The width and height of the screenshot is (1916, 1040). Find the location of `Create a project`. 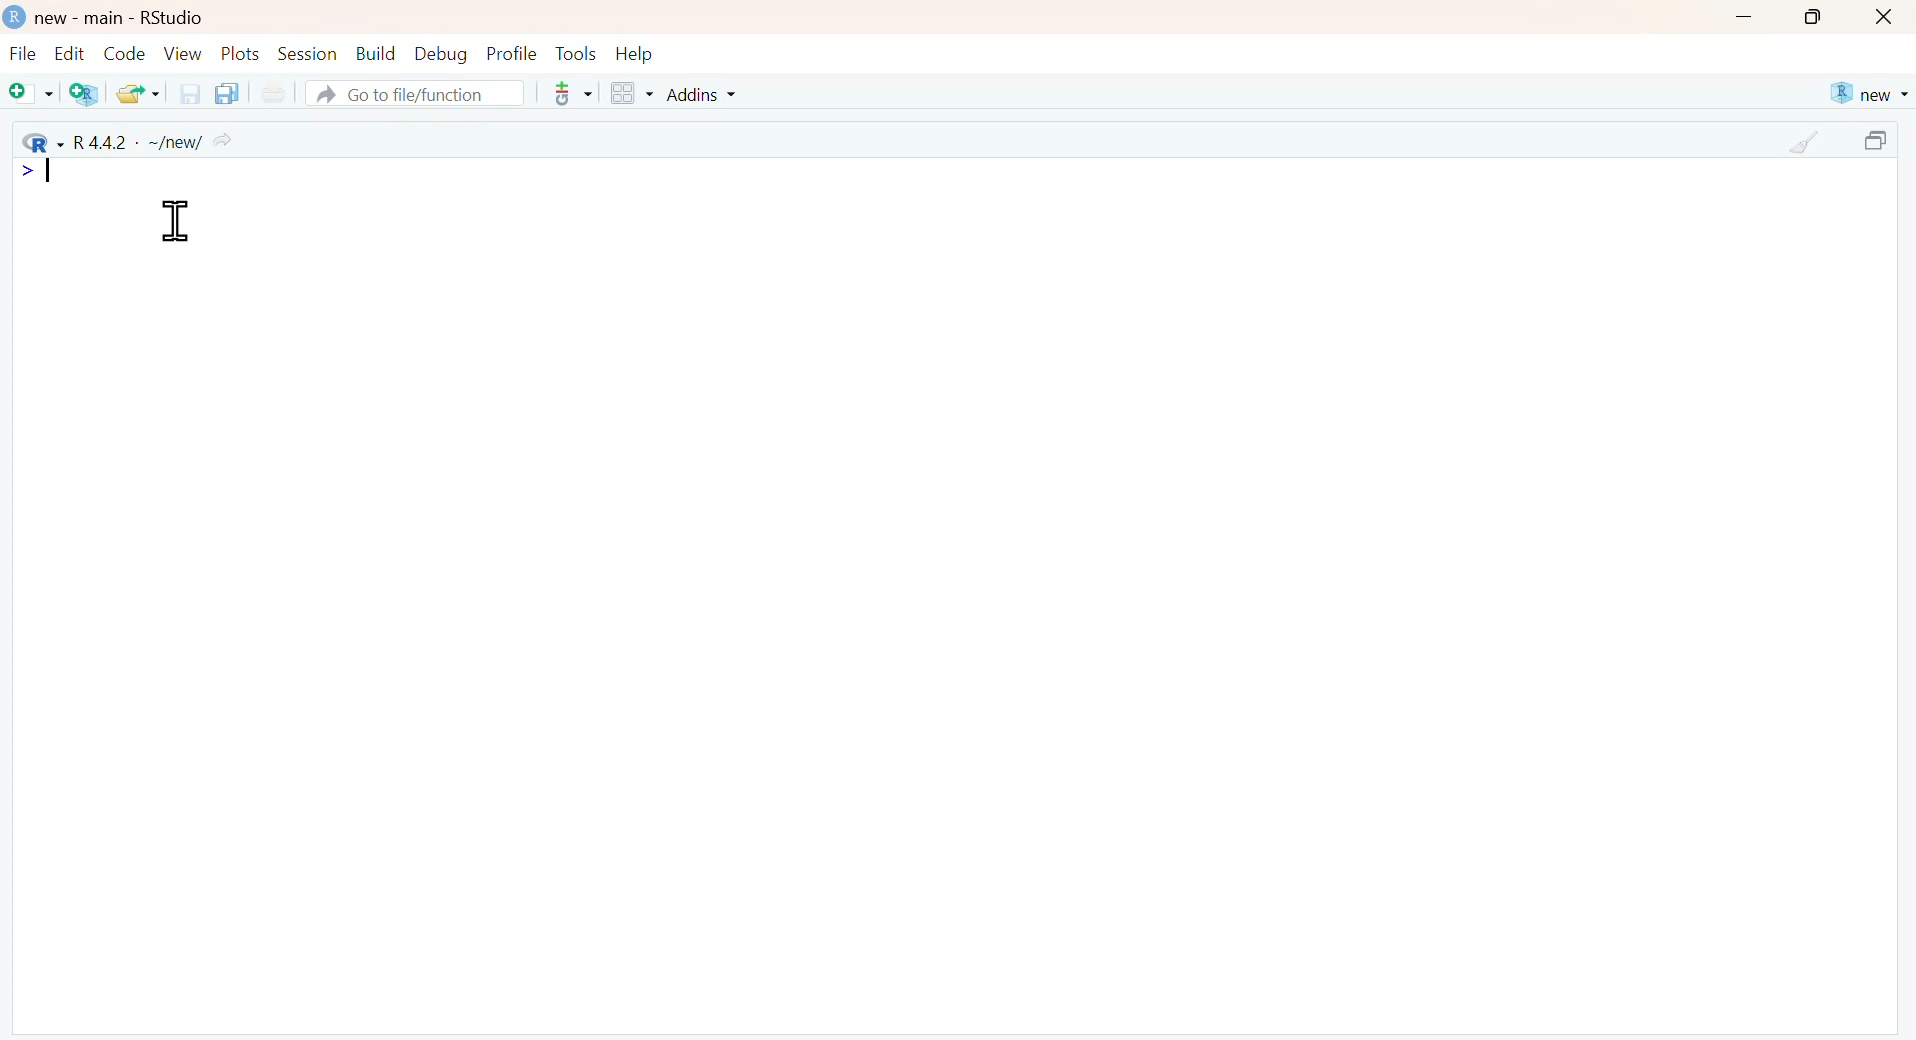

Create a project is located at coordinates (86, 93).